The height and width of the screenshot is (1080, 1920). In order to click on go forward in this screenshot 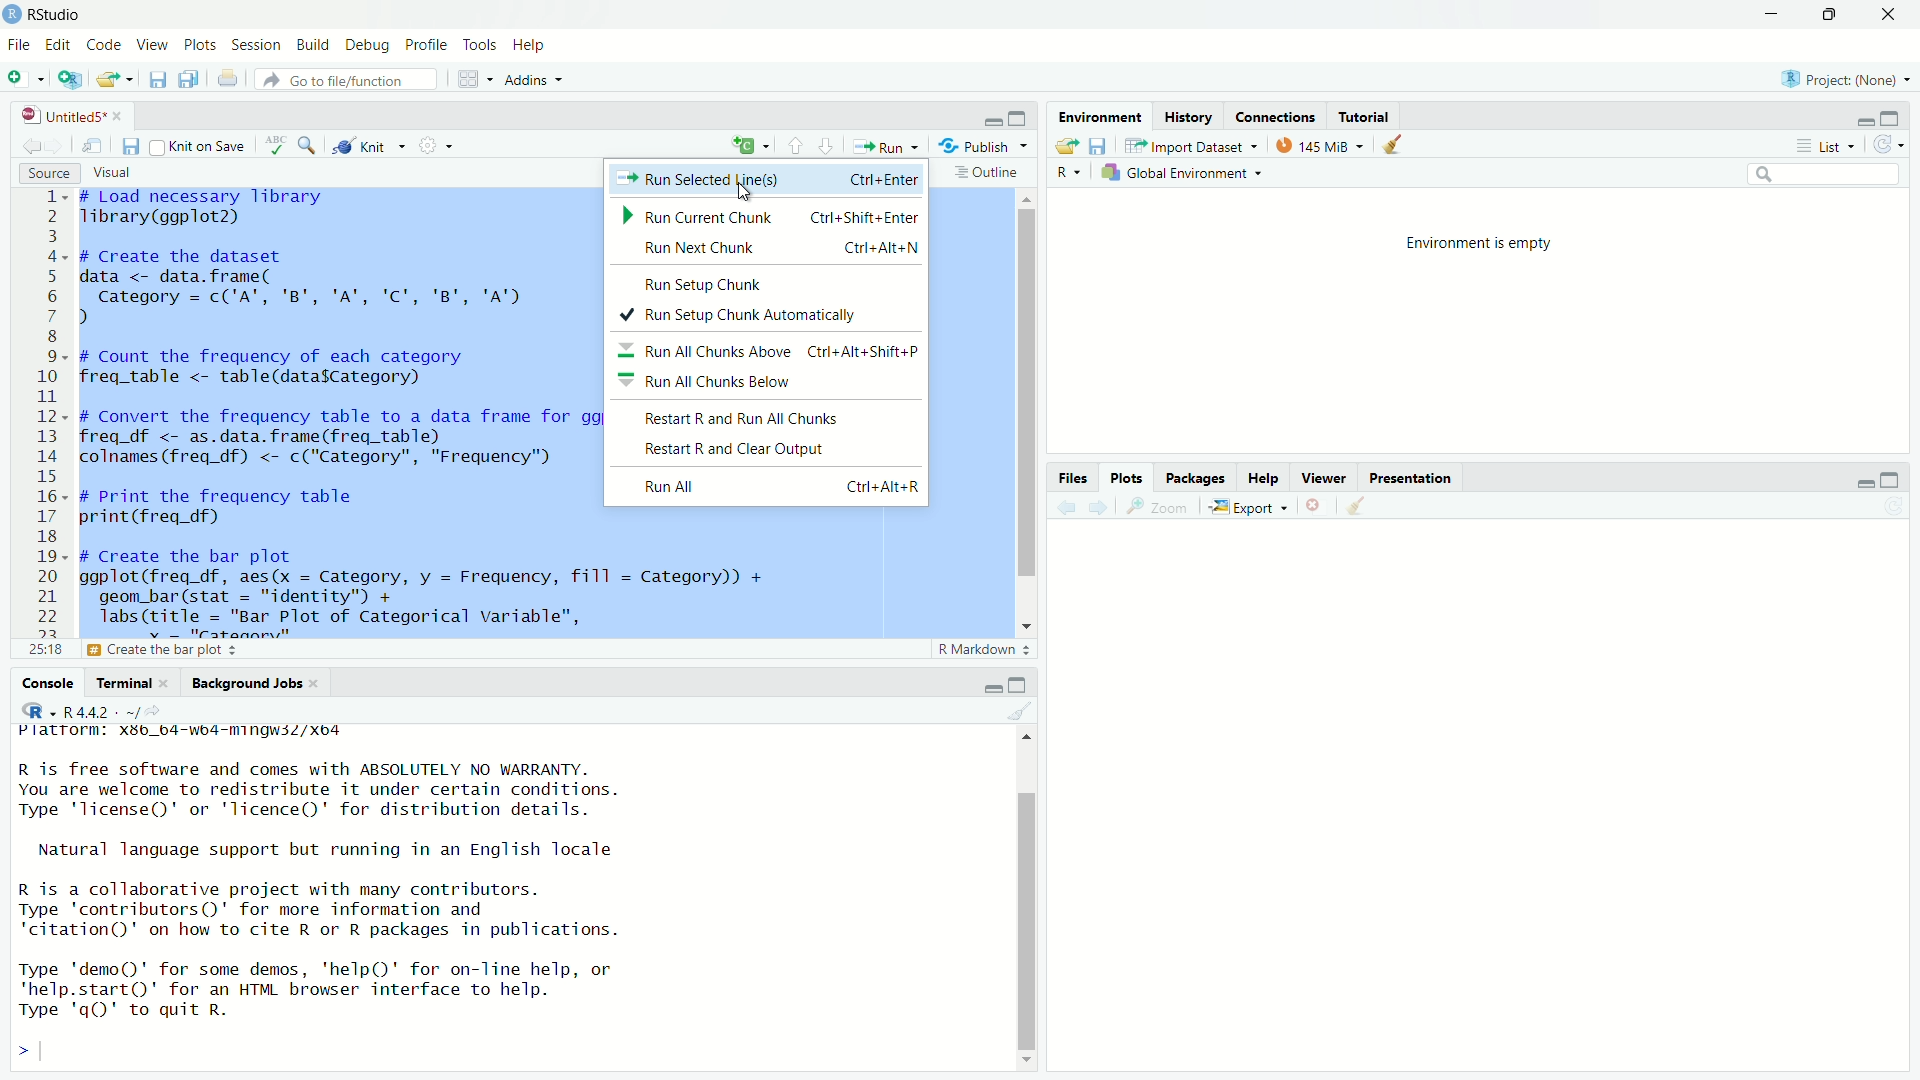, I will do `click(58, 147)`.